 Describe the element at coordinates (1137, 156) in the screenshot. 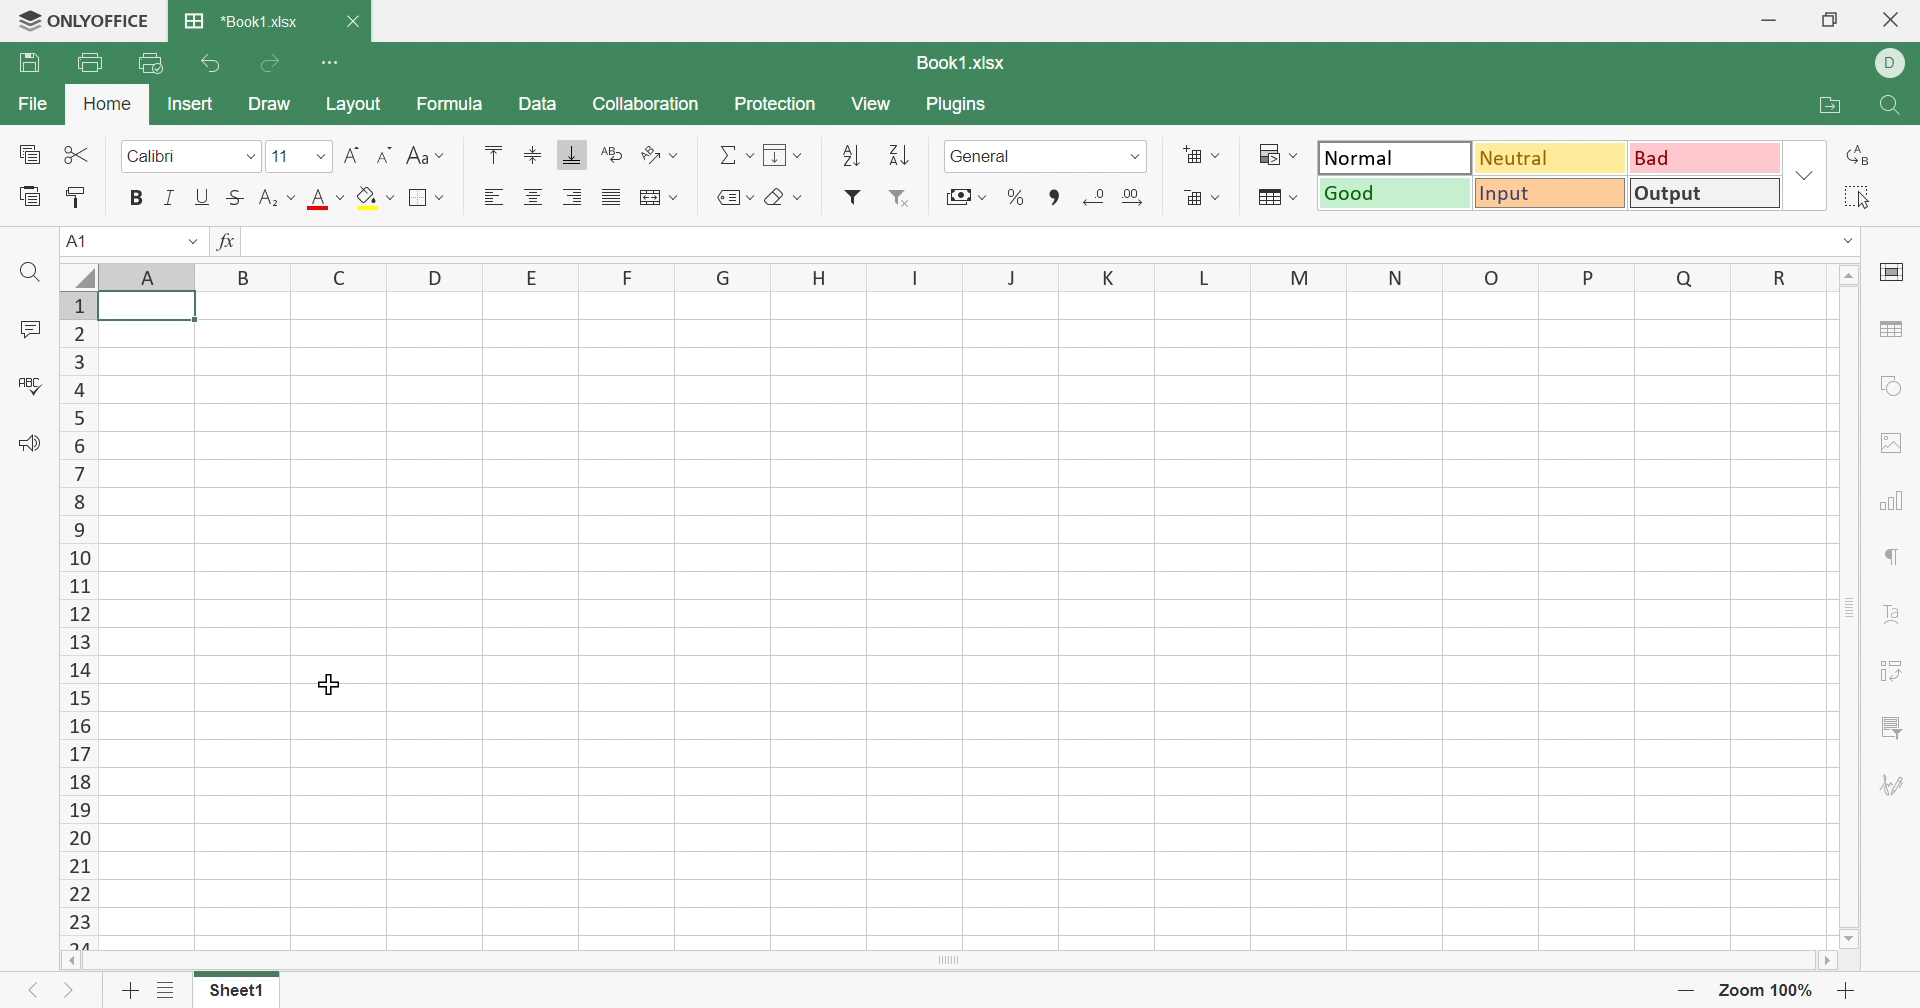

I see `Drop Down` at that location.